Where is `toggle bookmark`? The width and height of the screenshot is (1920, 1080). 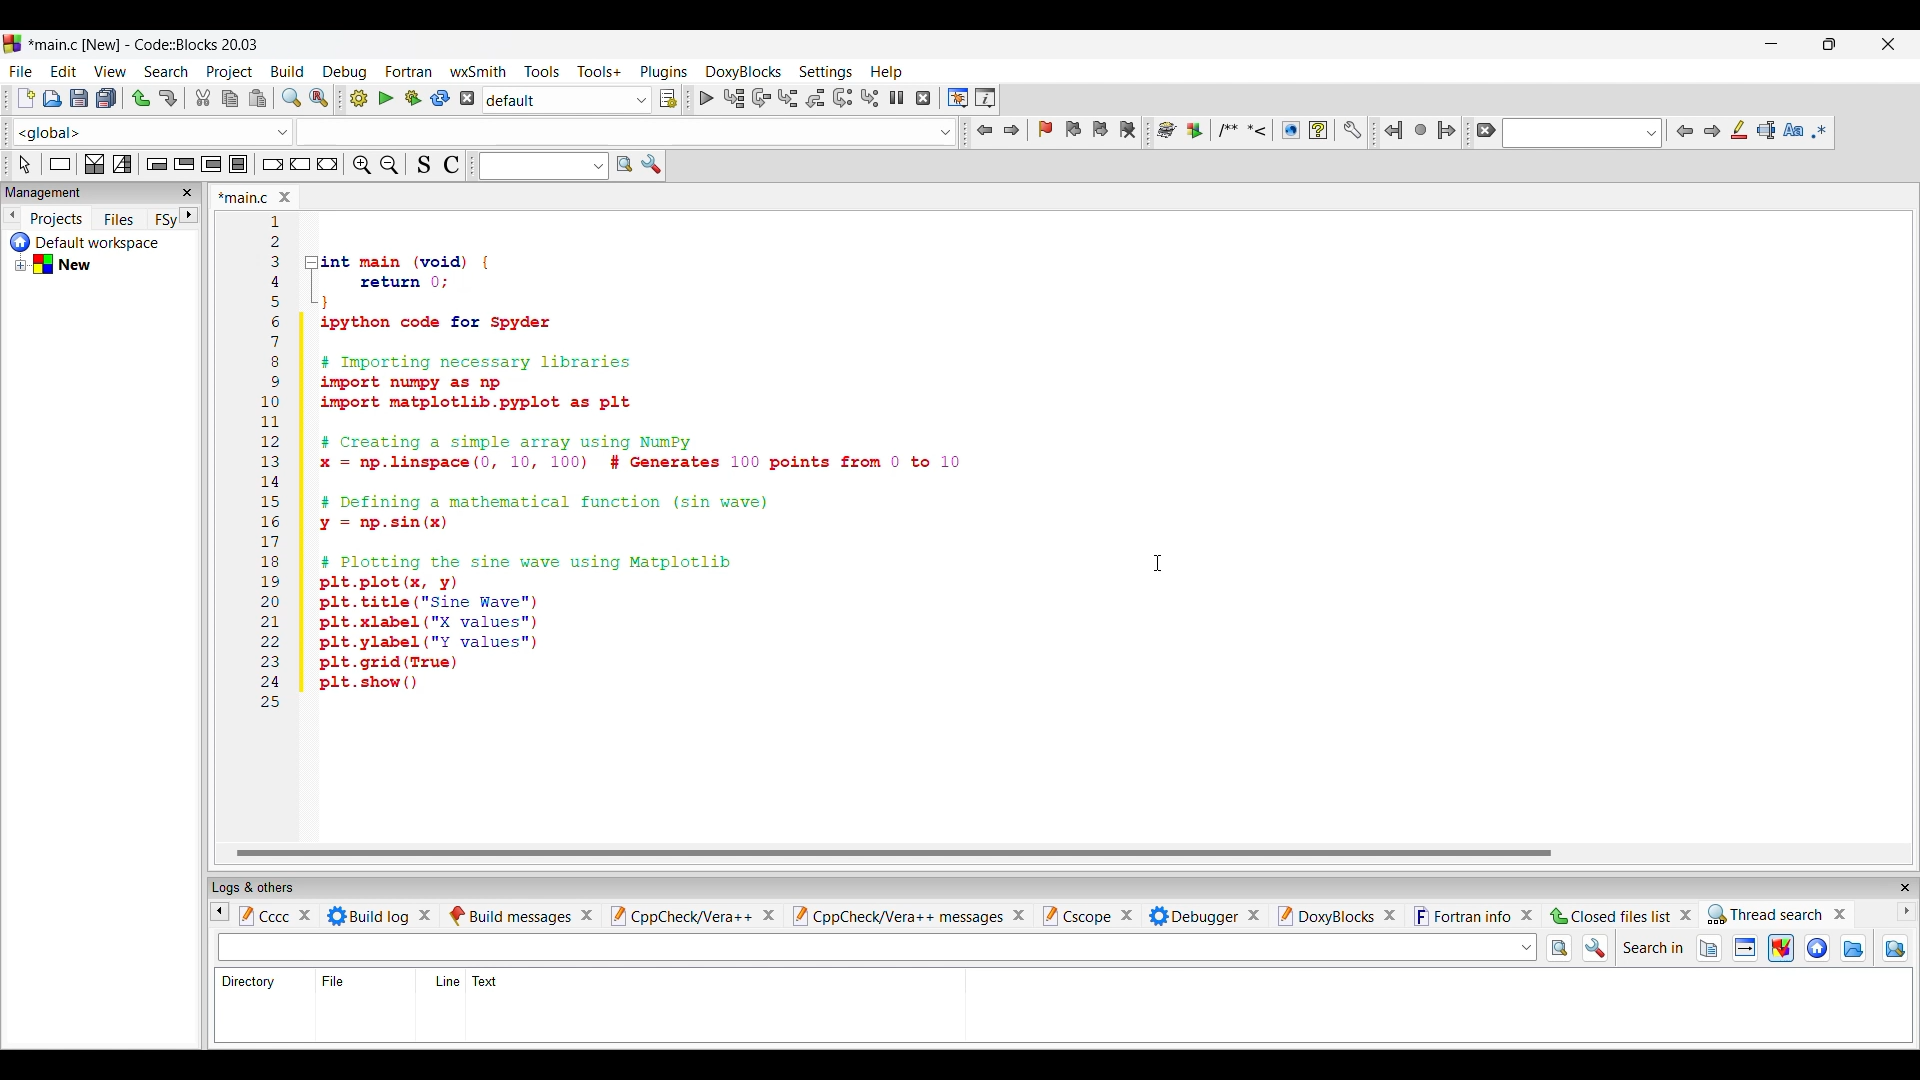
toggle bookmark is located at coordinates (1046, 133).